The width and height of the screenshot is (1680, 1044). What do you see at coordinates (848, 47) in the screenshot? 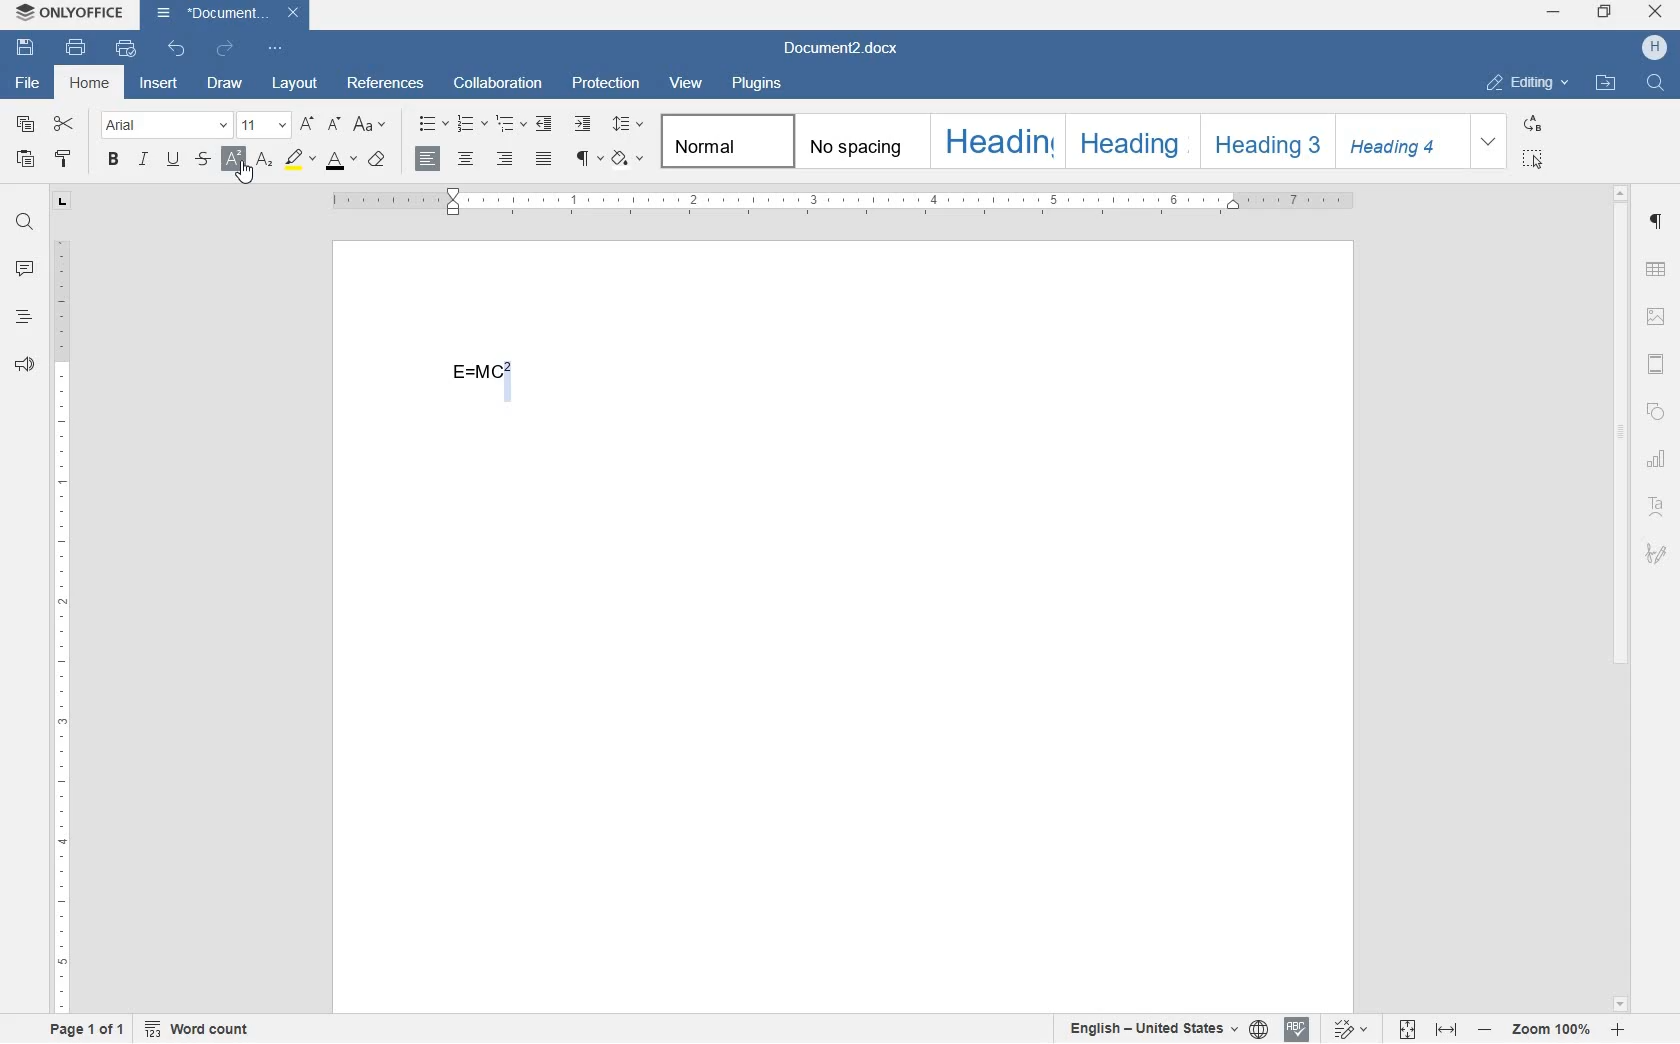
I see `file name` at bounding box center [848, 47].